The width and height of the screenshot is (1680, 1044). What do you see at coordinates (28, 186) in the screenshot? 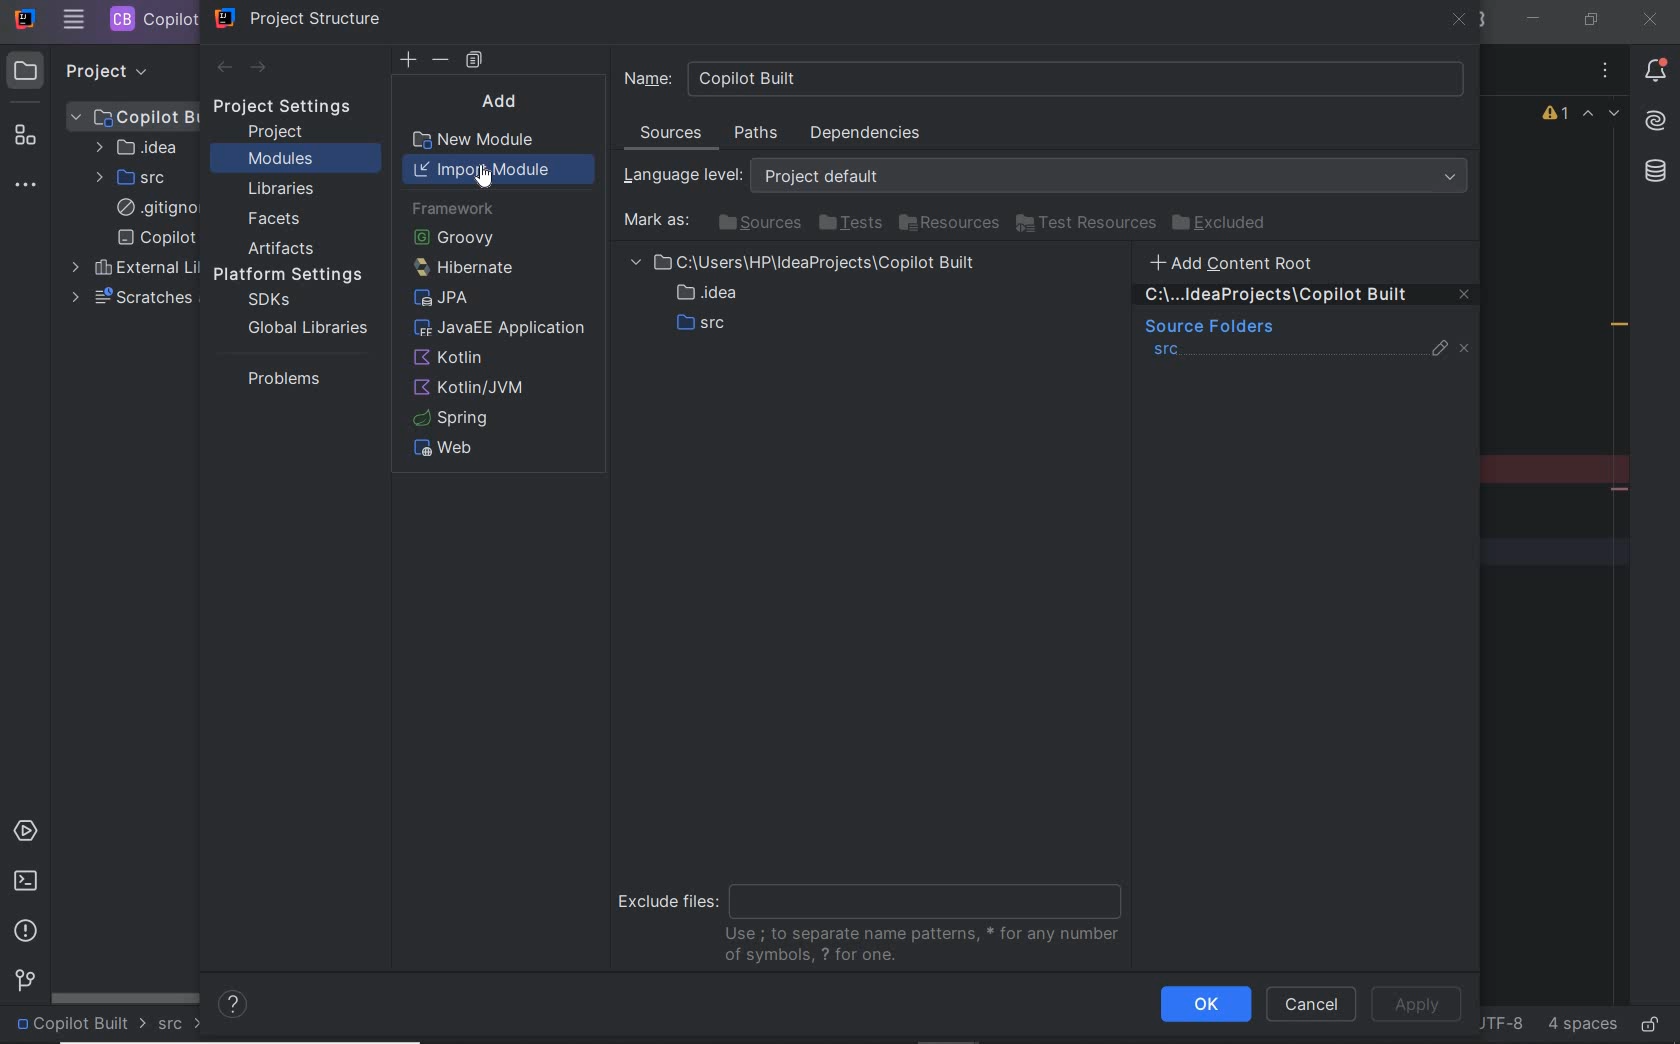
I see `more tool windows` at bounding box center [28, 186].